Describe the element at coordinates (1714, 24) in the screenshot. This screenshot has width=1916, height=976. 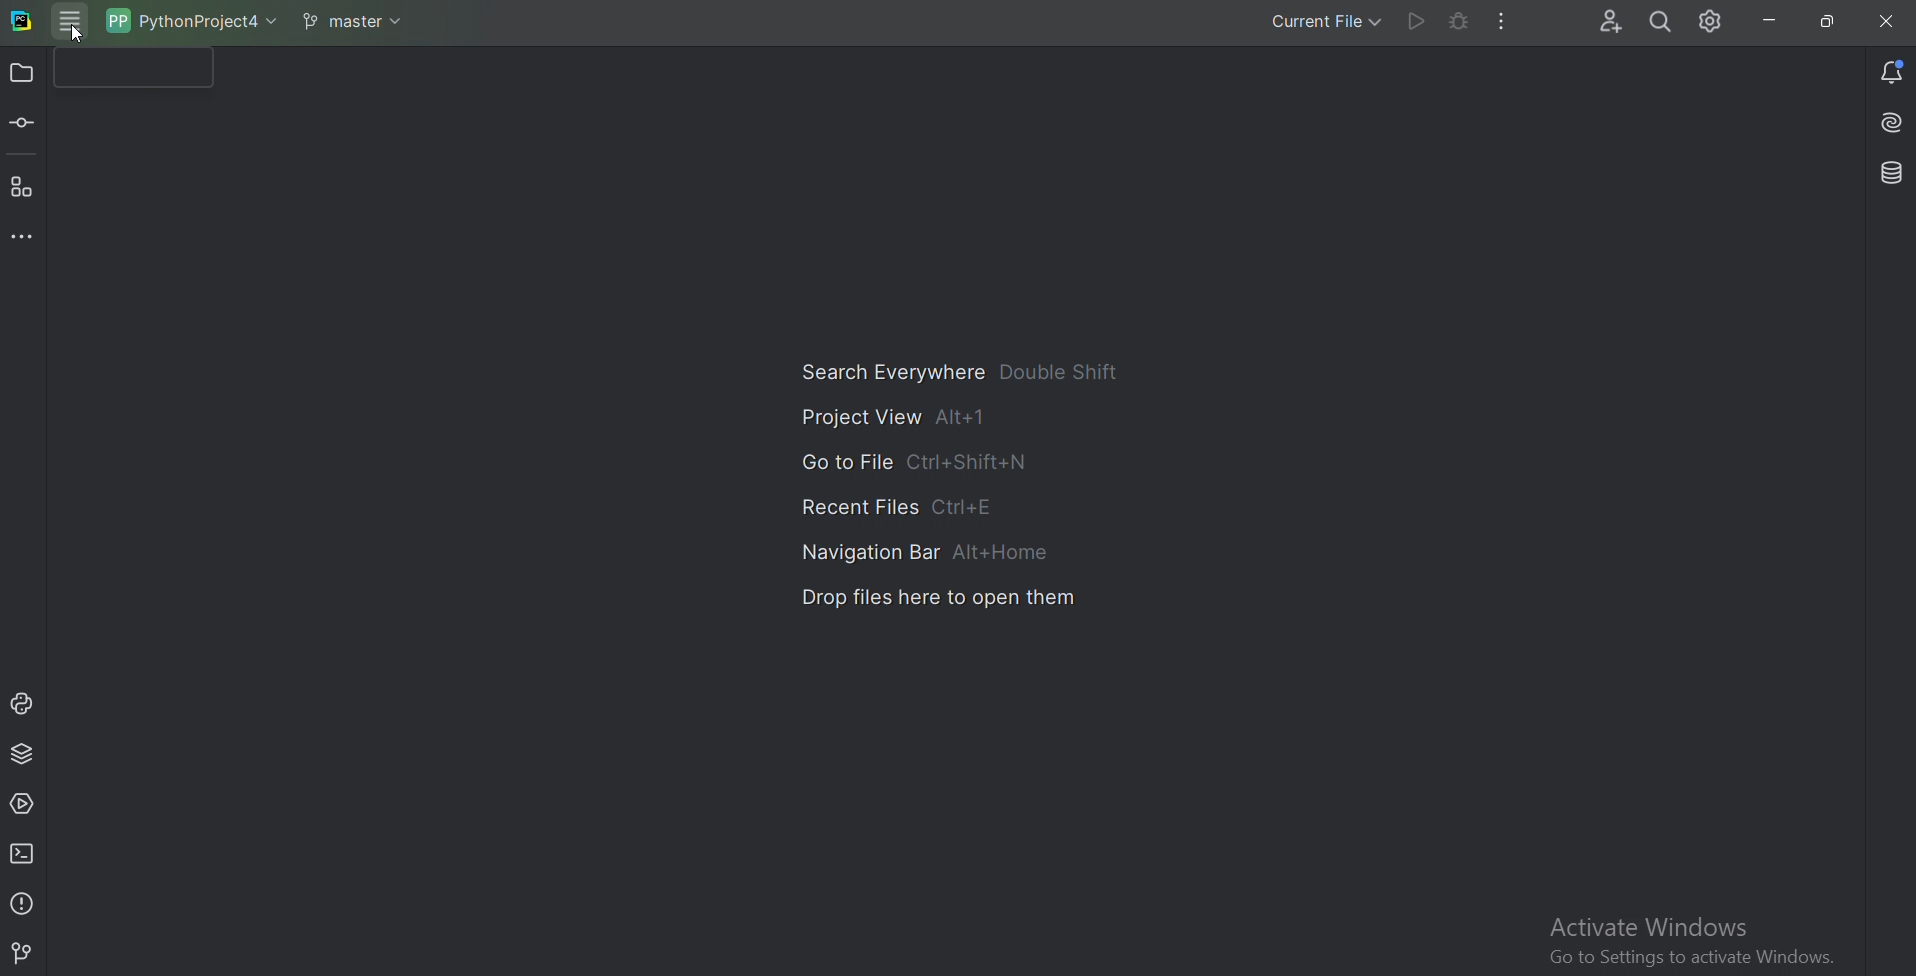
I see `Settings` at that location.